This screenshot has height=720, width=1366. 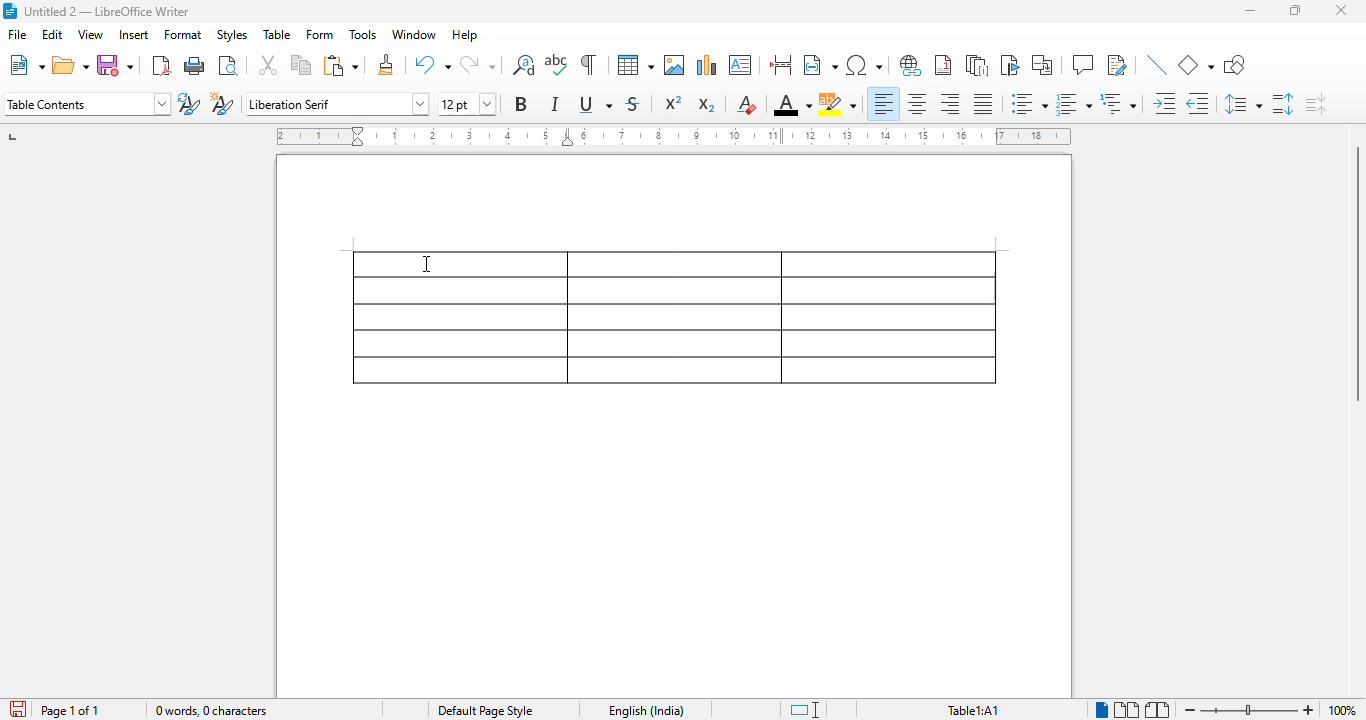 I want to click on align left, so click(x=884, y=104).